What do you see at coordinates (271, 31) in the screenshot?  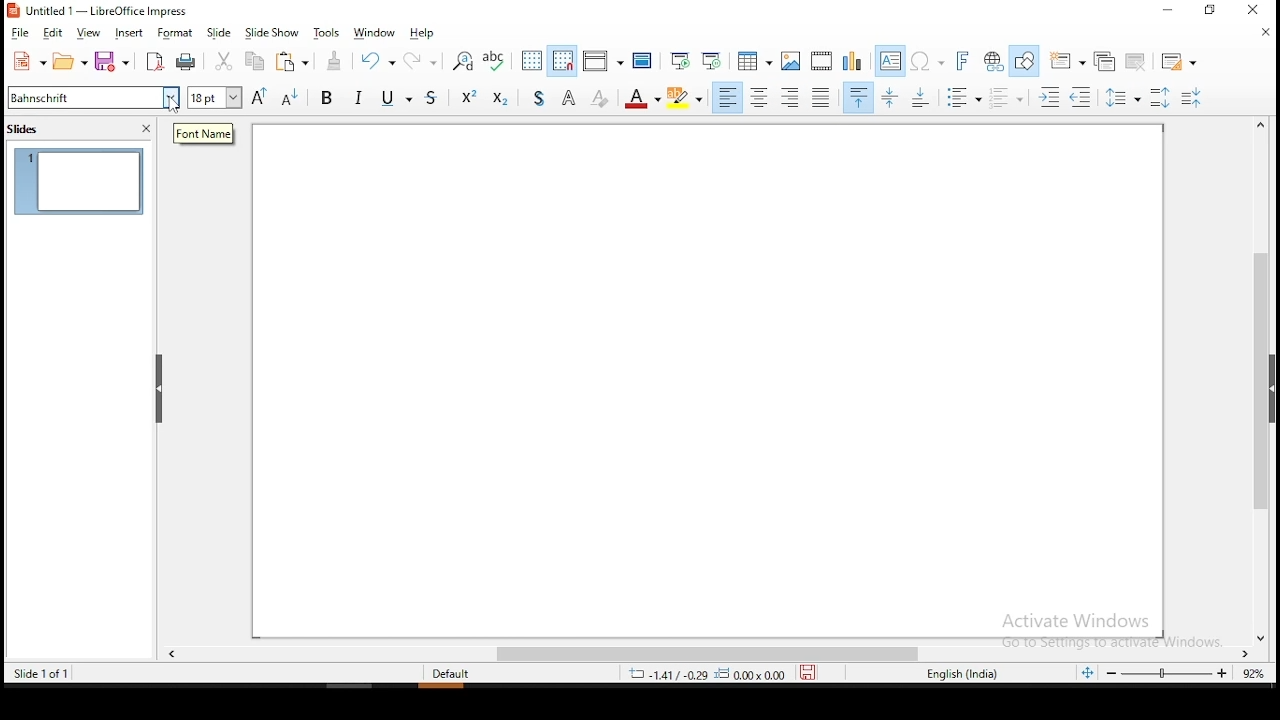 I see `slide show` at bounding box center [271, 31].